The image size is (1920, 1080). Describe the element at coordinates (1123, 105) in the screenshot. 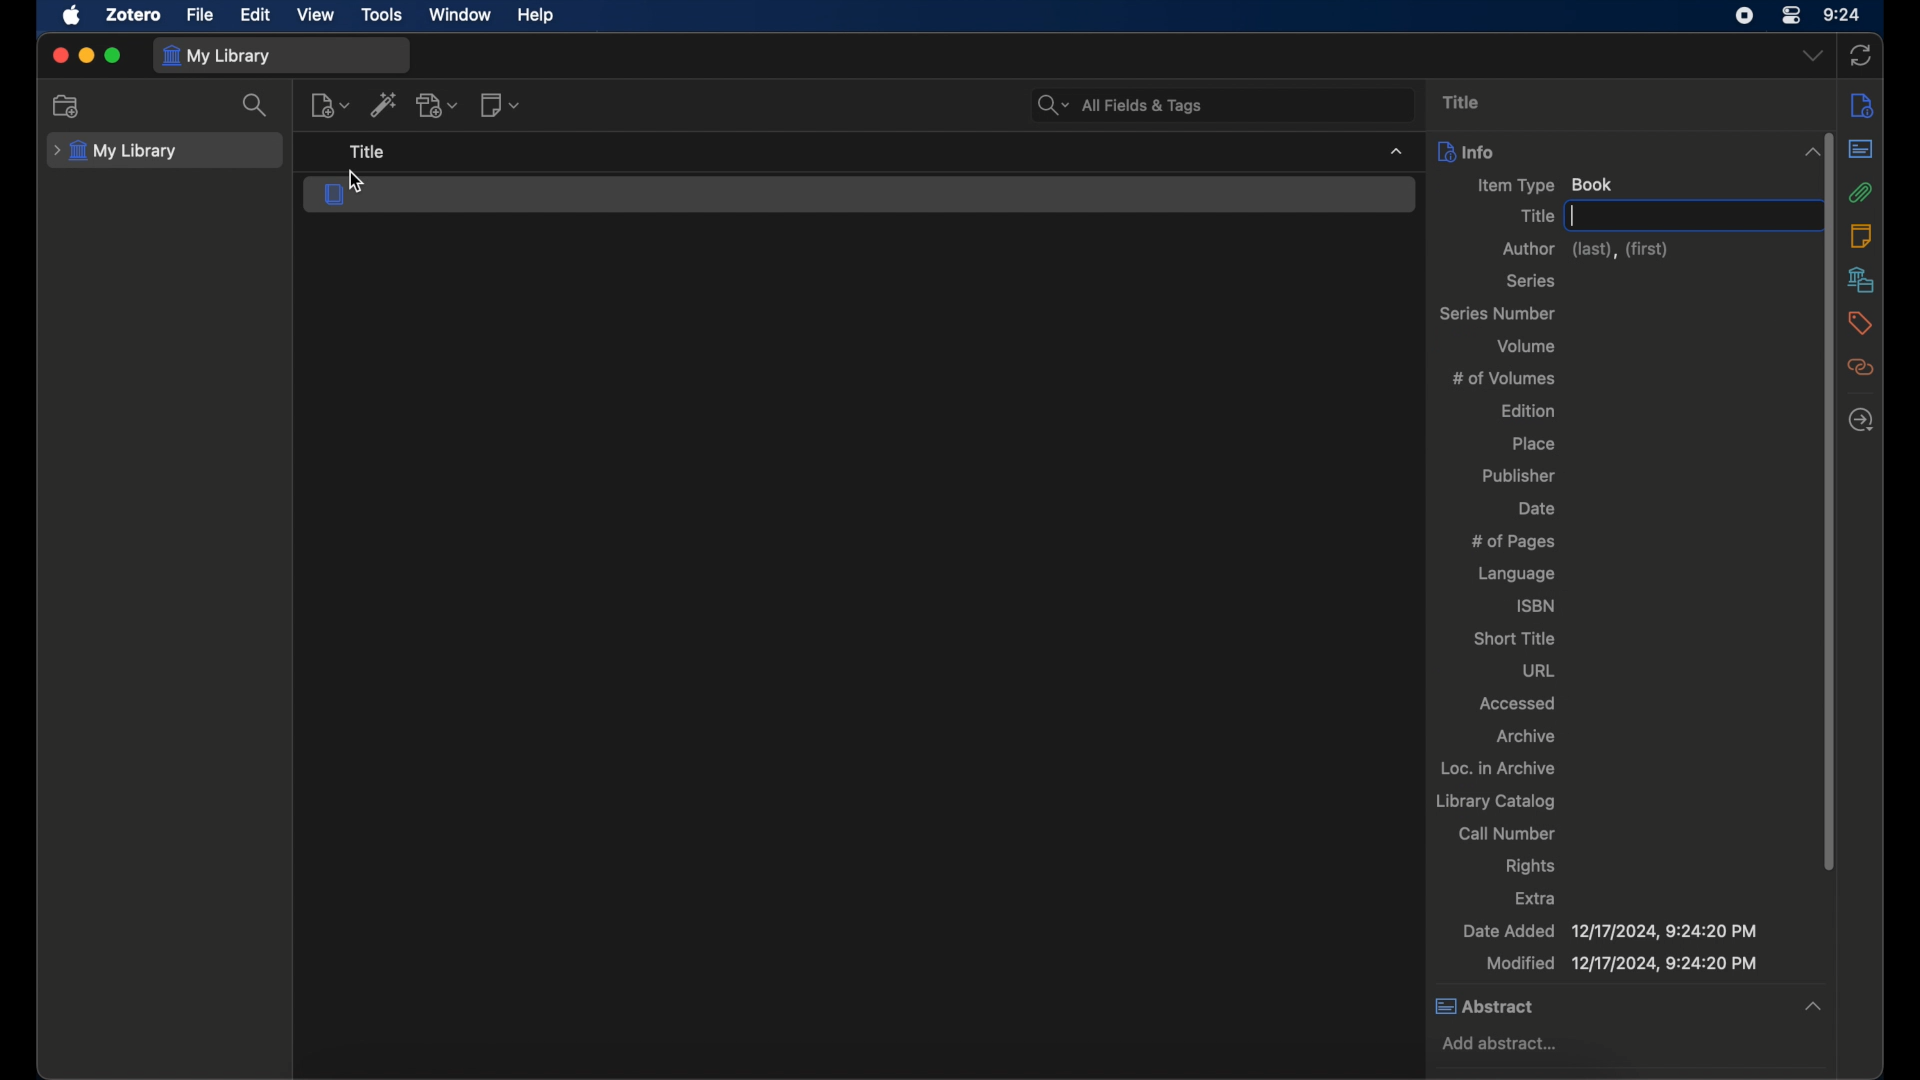

I see `search` at that location.